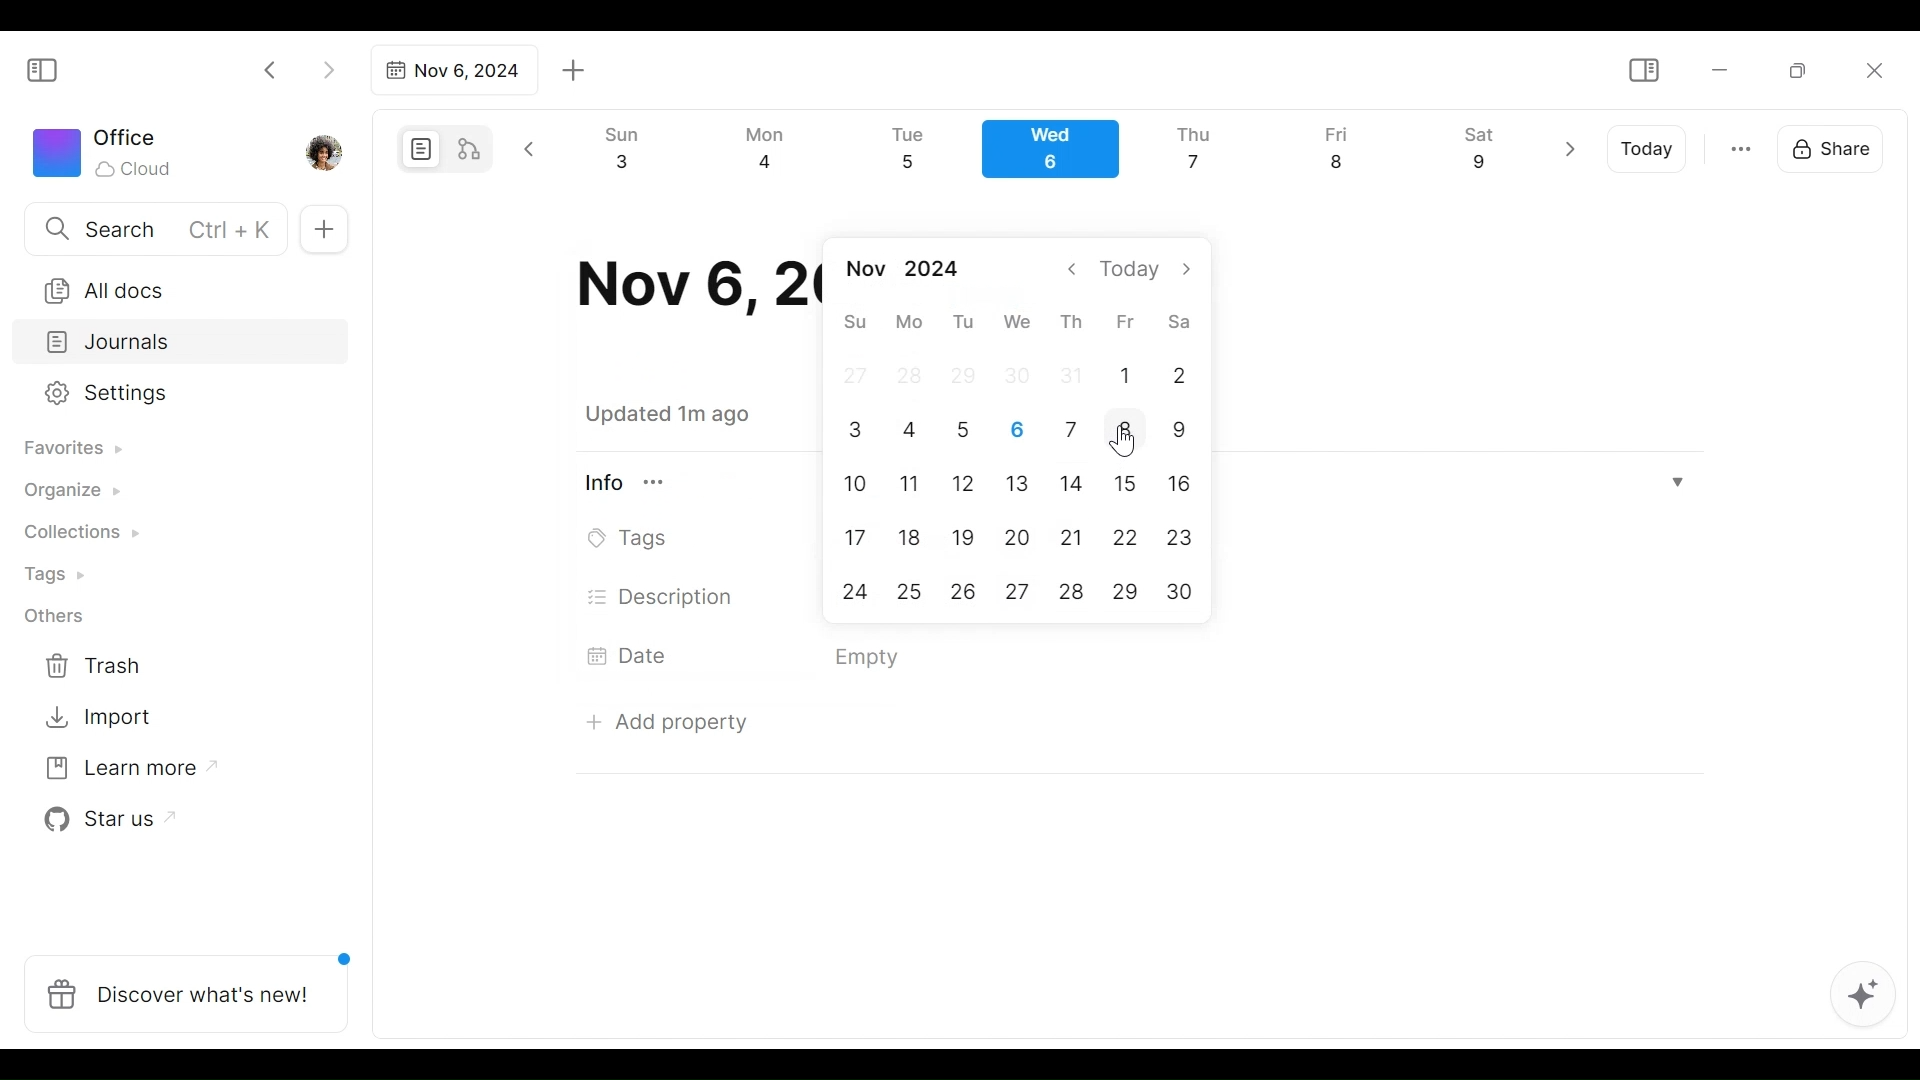  I want to click on Learn more, so click(121, 772).